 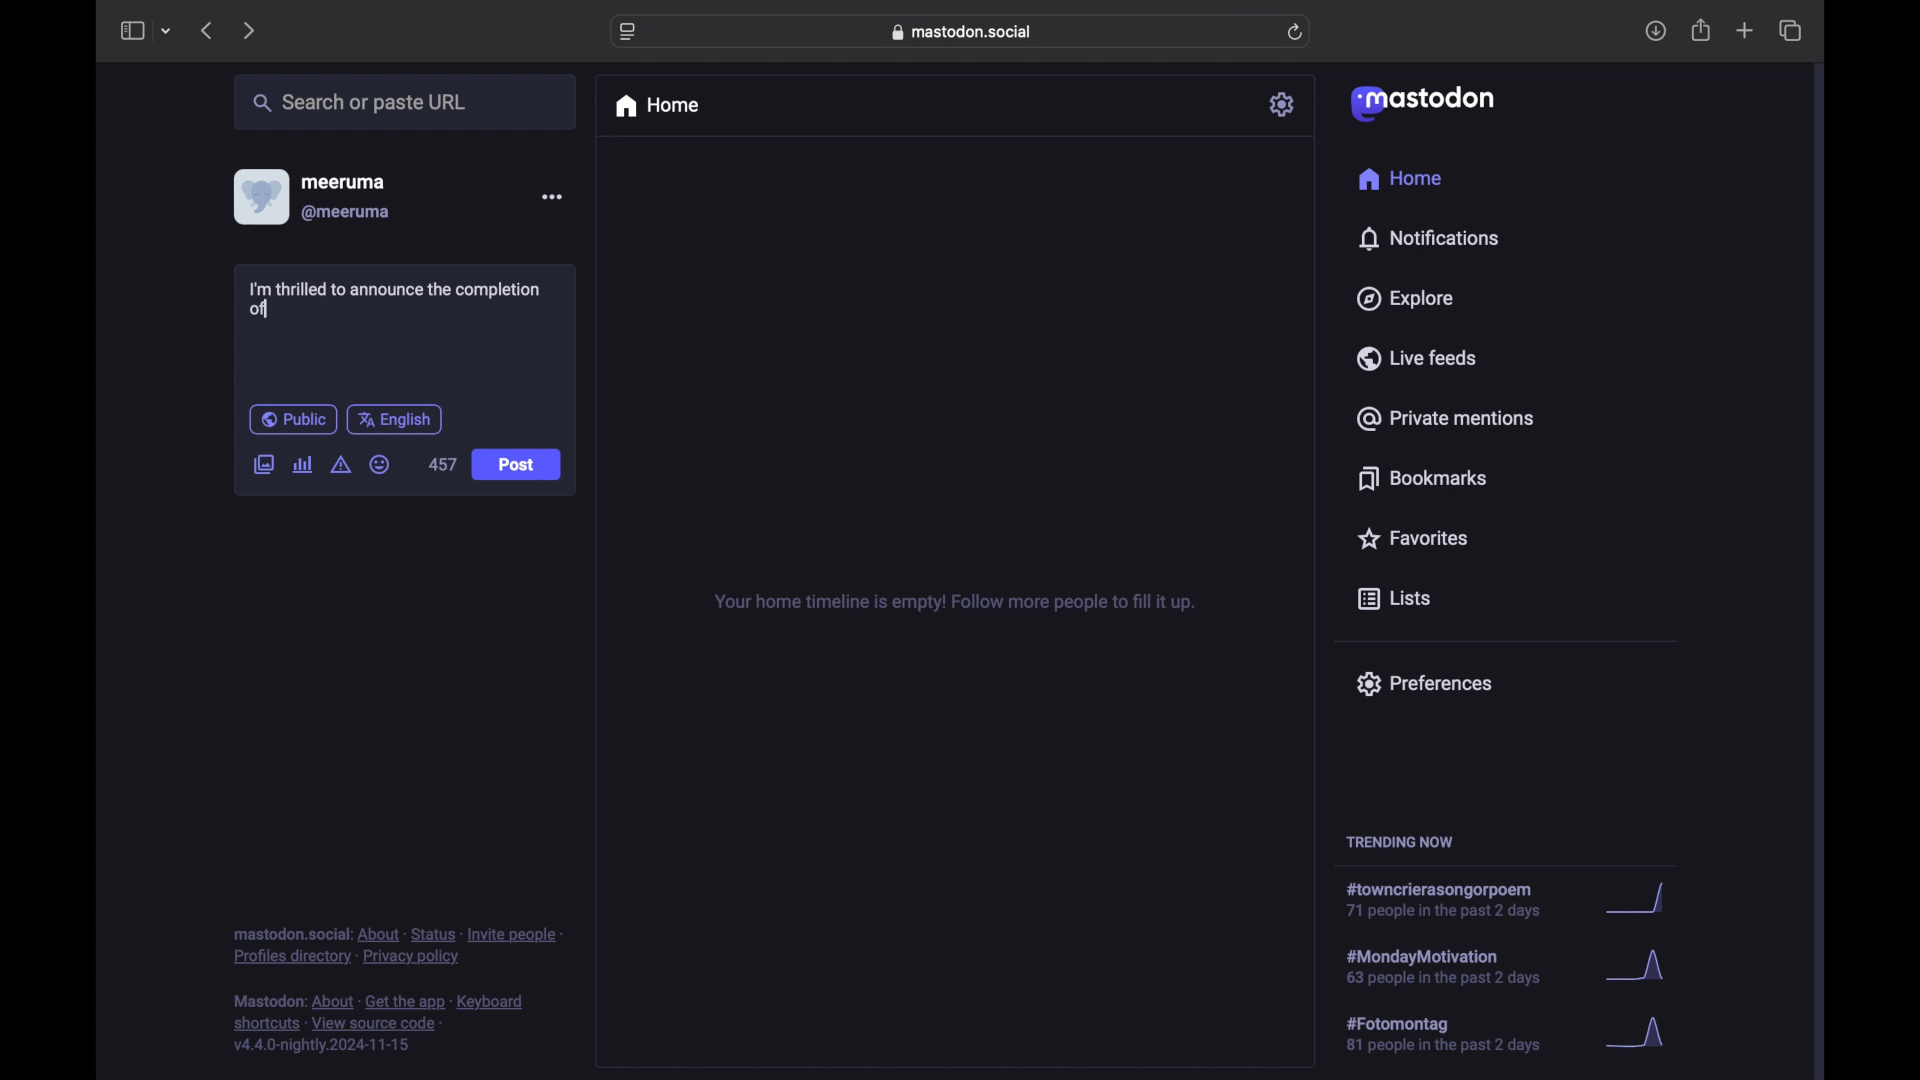 What do you see at coordinates (397, 947) in the screenshot?
I see `footnote` at bounding box center [397, 947].